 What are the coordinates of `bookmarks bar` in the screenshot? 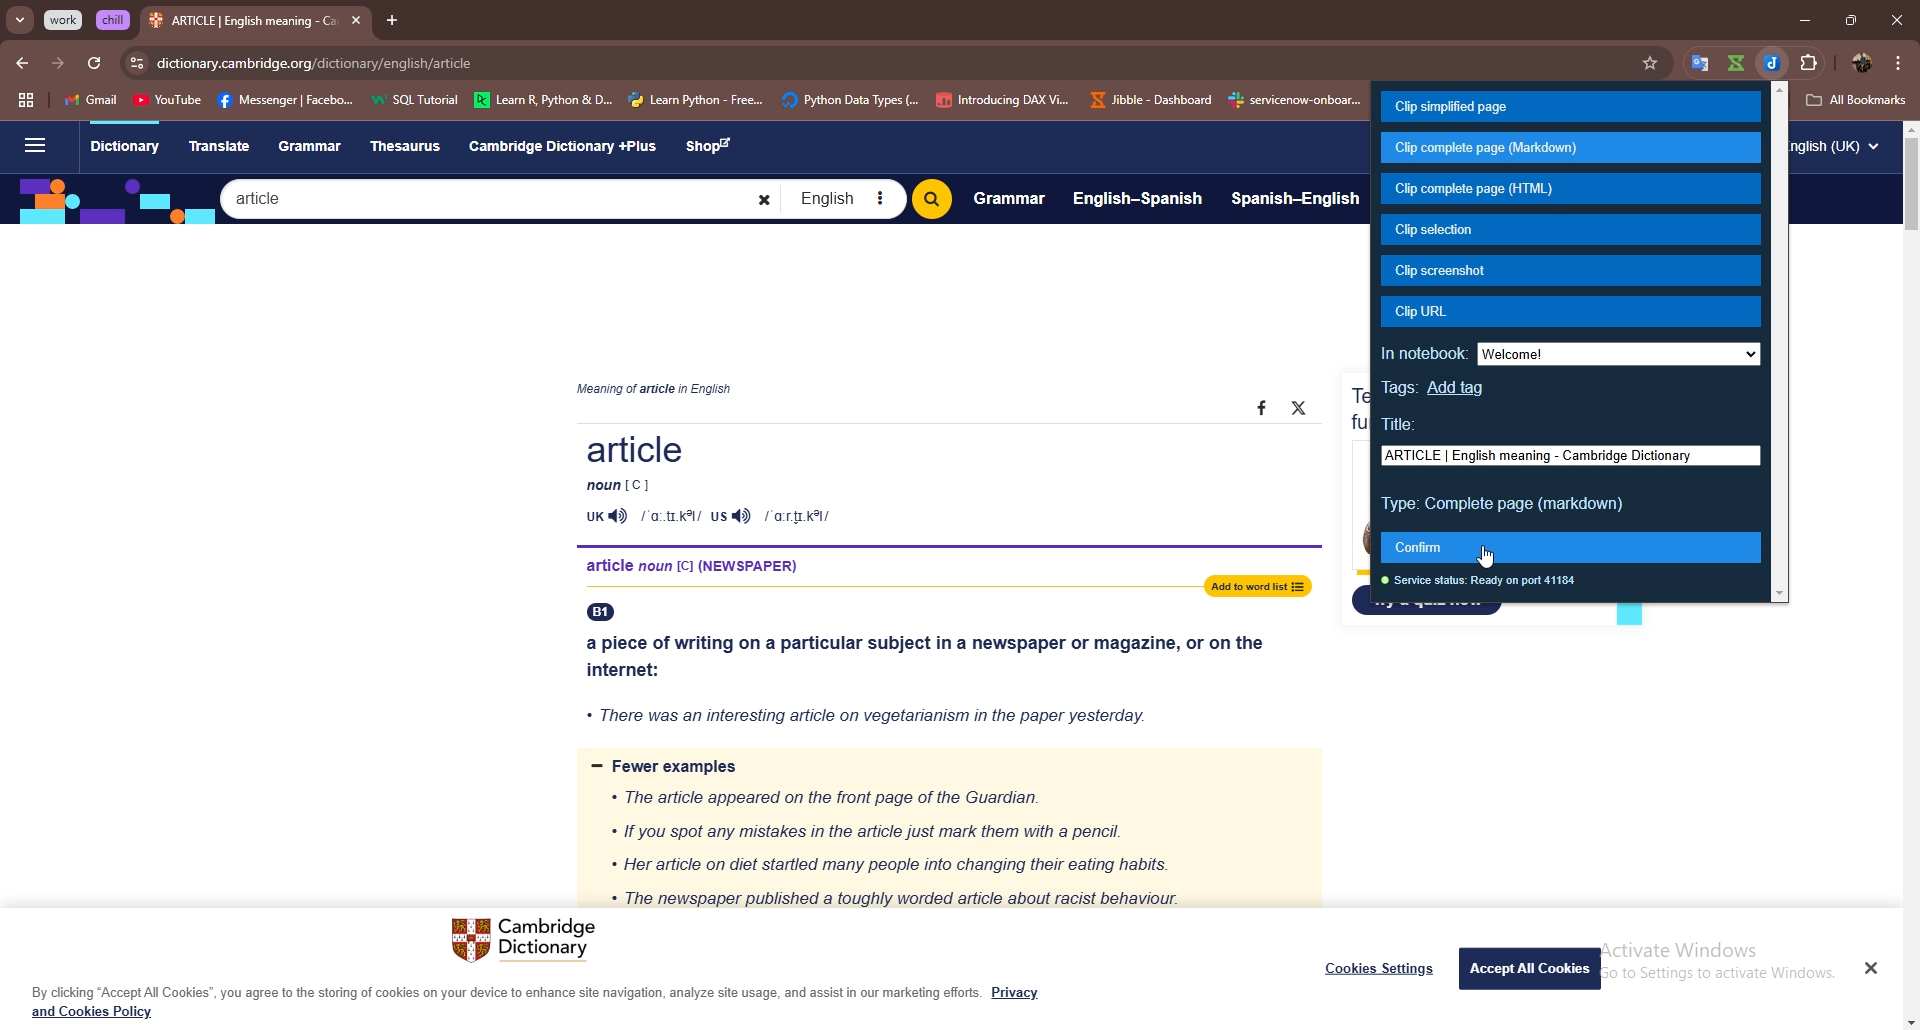 It's located at (715, 98).